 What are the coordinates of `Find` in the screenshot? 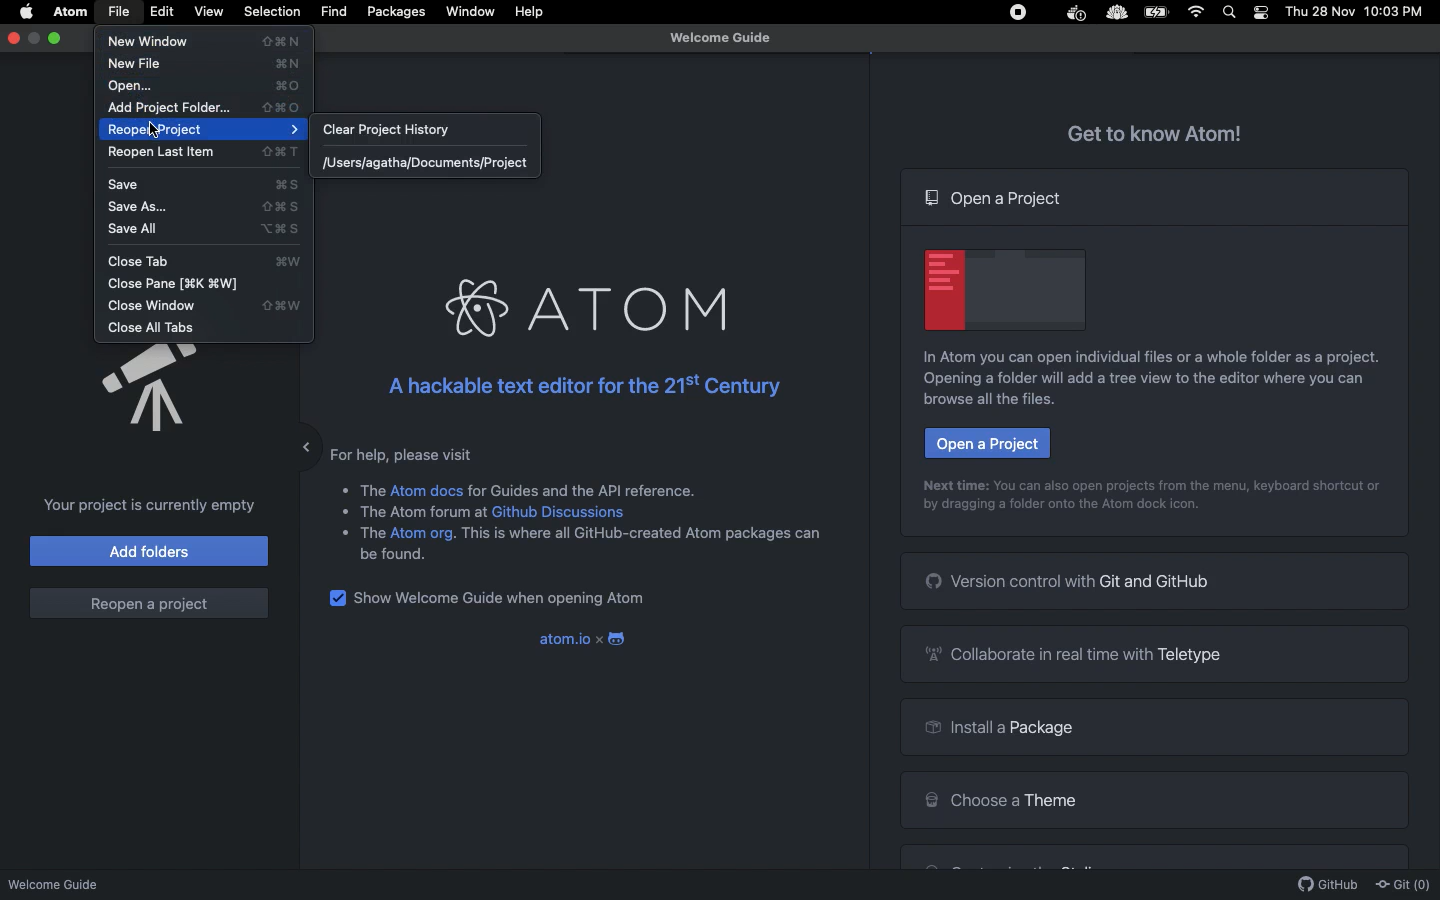 It's located at (333, 12).